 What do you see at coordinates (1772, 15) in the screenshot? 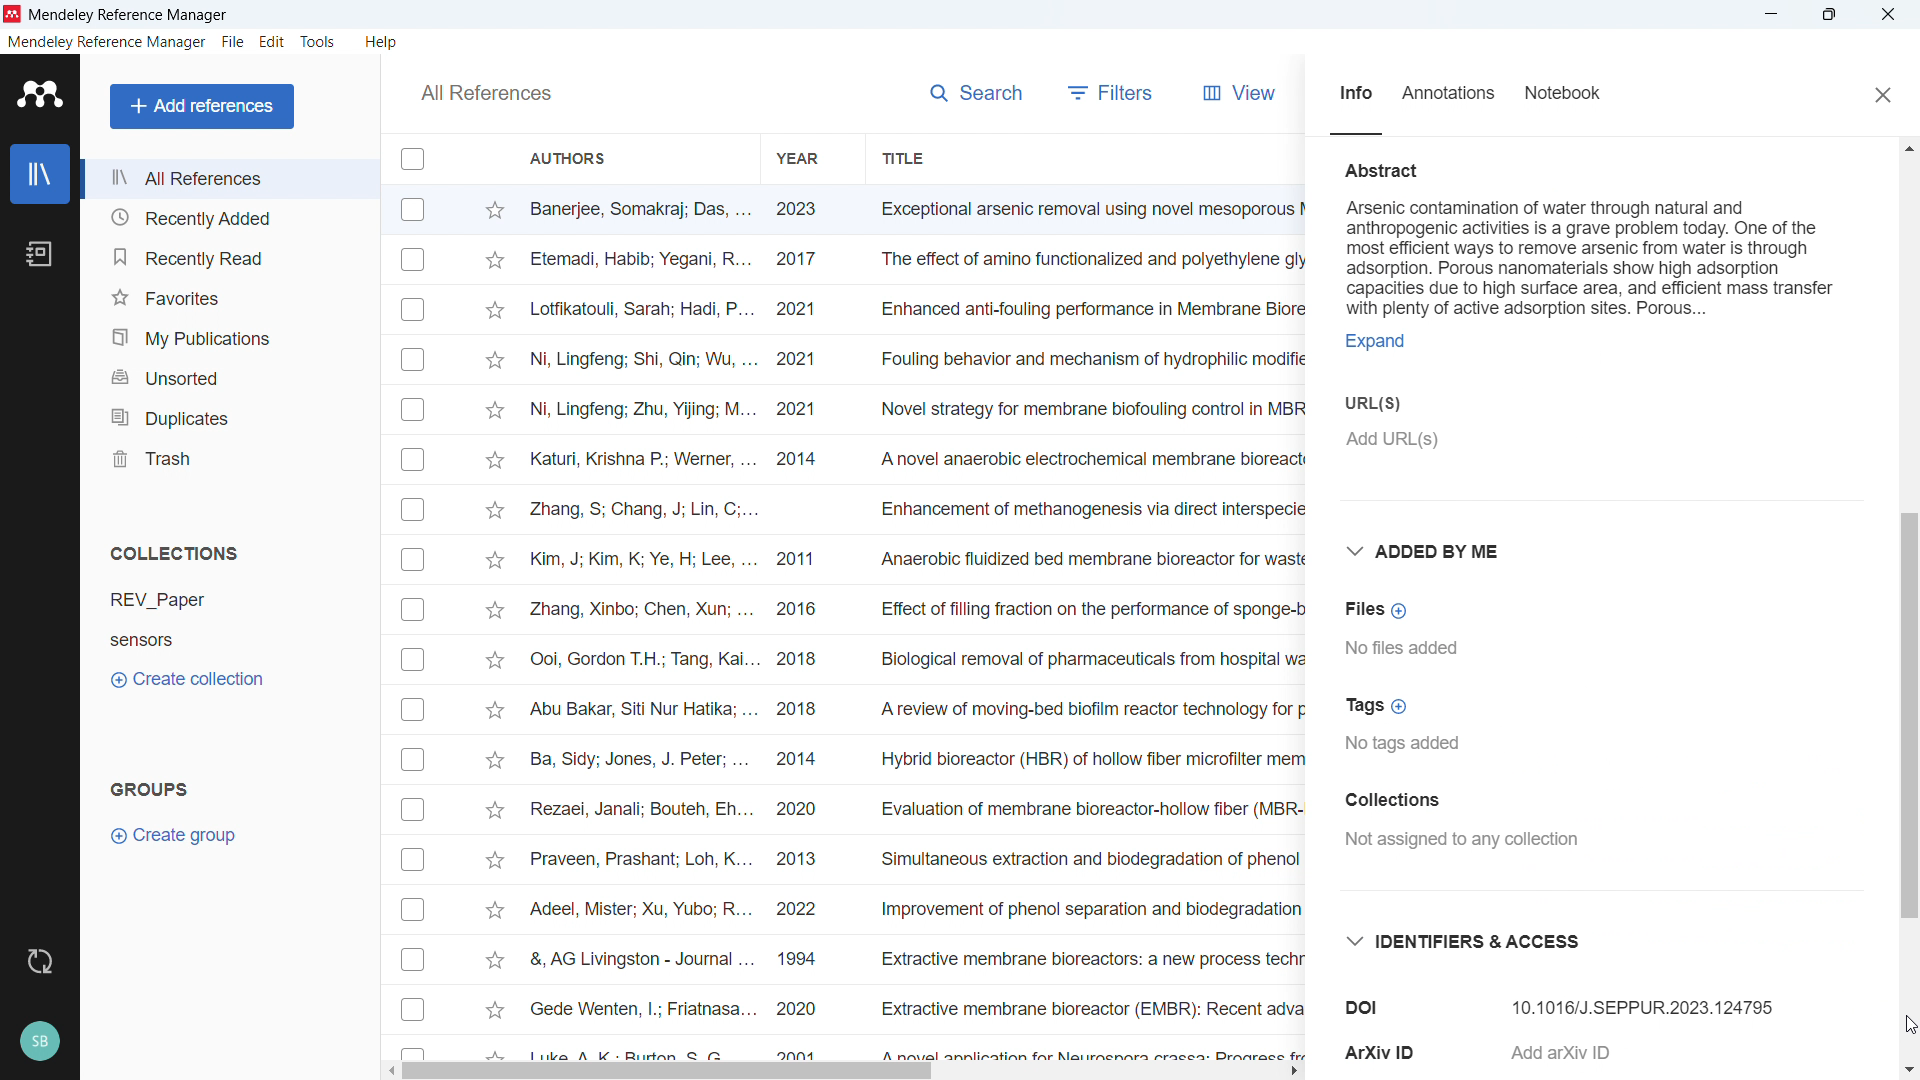
I see `minimize` at bounding box center [1772, 15].